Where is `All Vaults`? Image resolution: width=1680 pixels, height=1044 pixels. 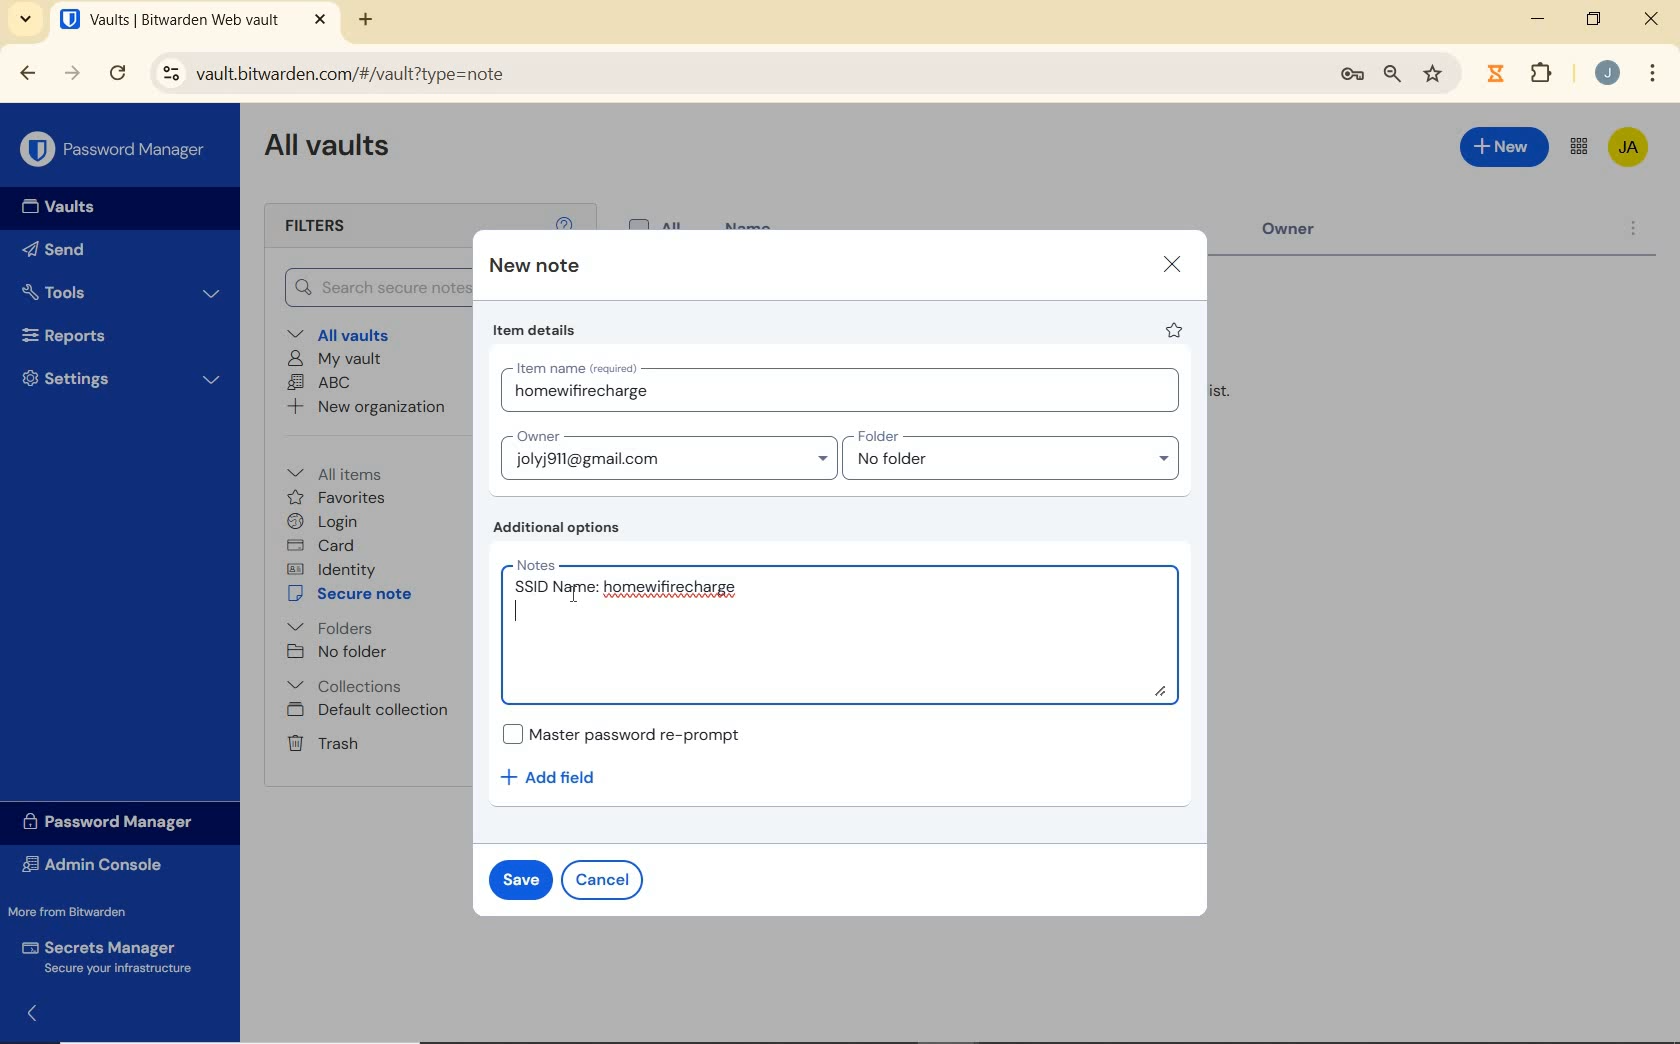
All Vaults is located at coordinates (328, 149).